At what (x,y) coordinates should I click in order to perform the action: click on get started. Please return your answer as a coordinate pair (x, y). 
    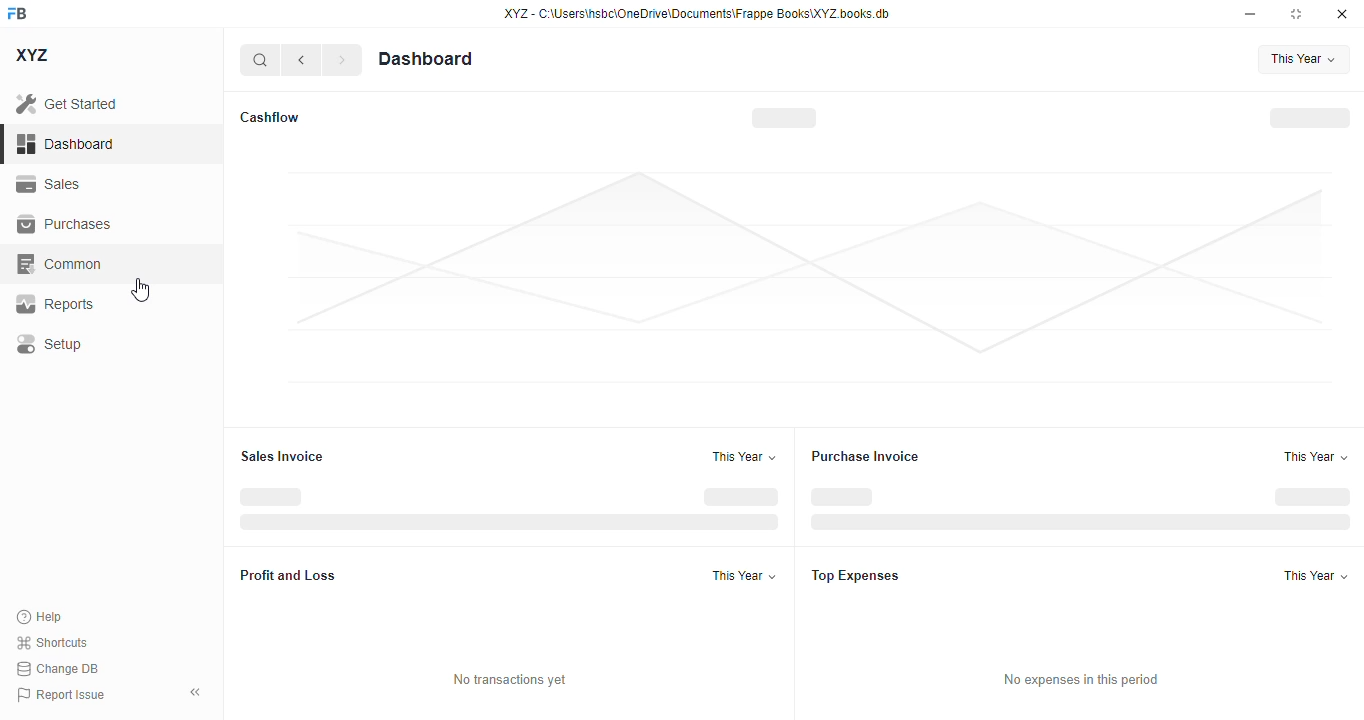
    Looking at the image, I should click on (67, 104).